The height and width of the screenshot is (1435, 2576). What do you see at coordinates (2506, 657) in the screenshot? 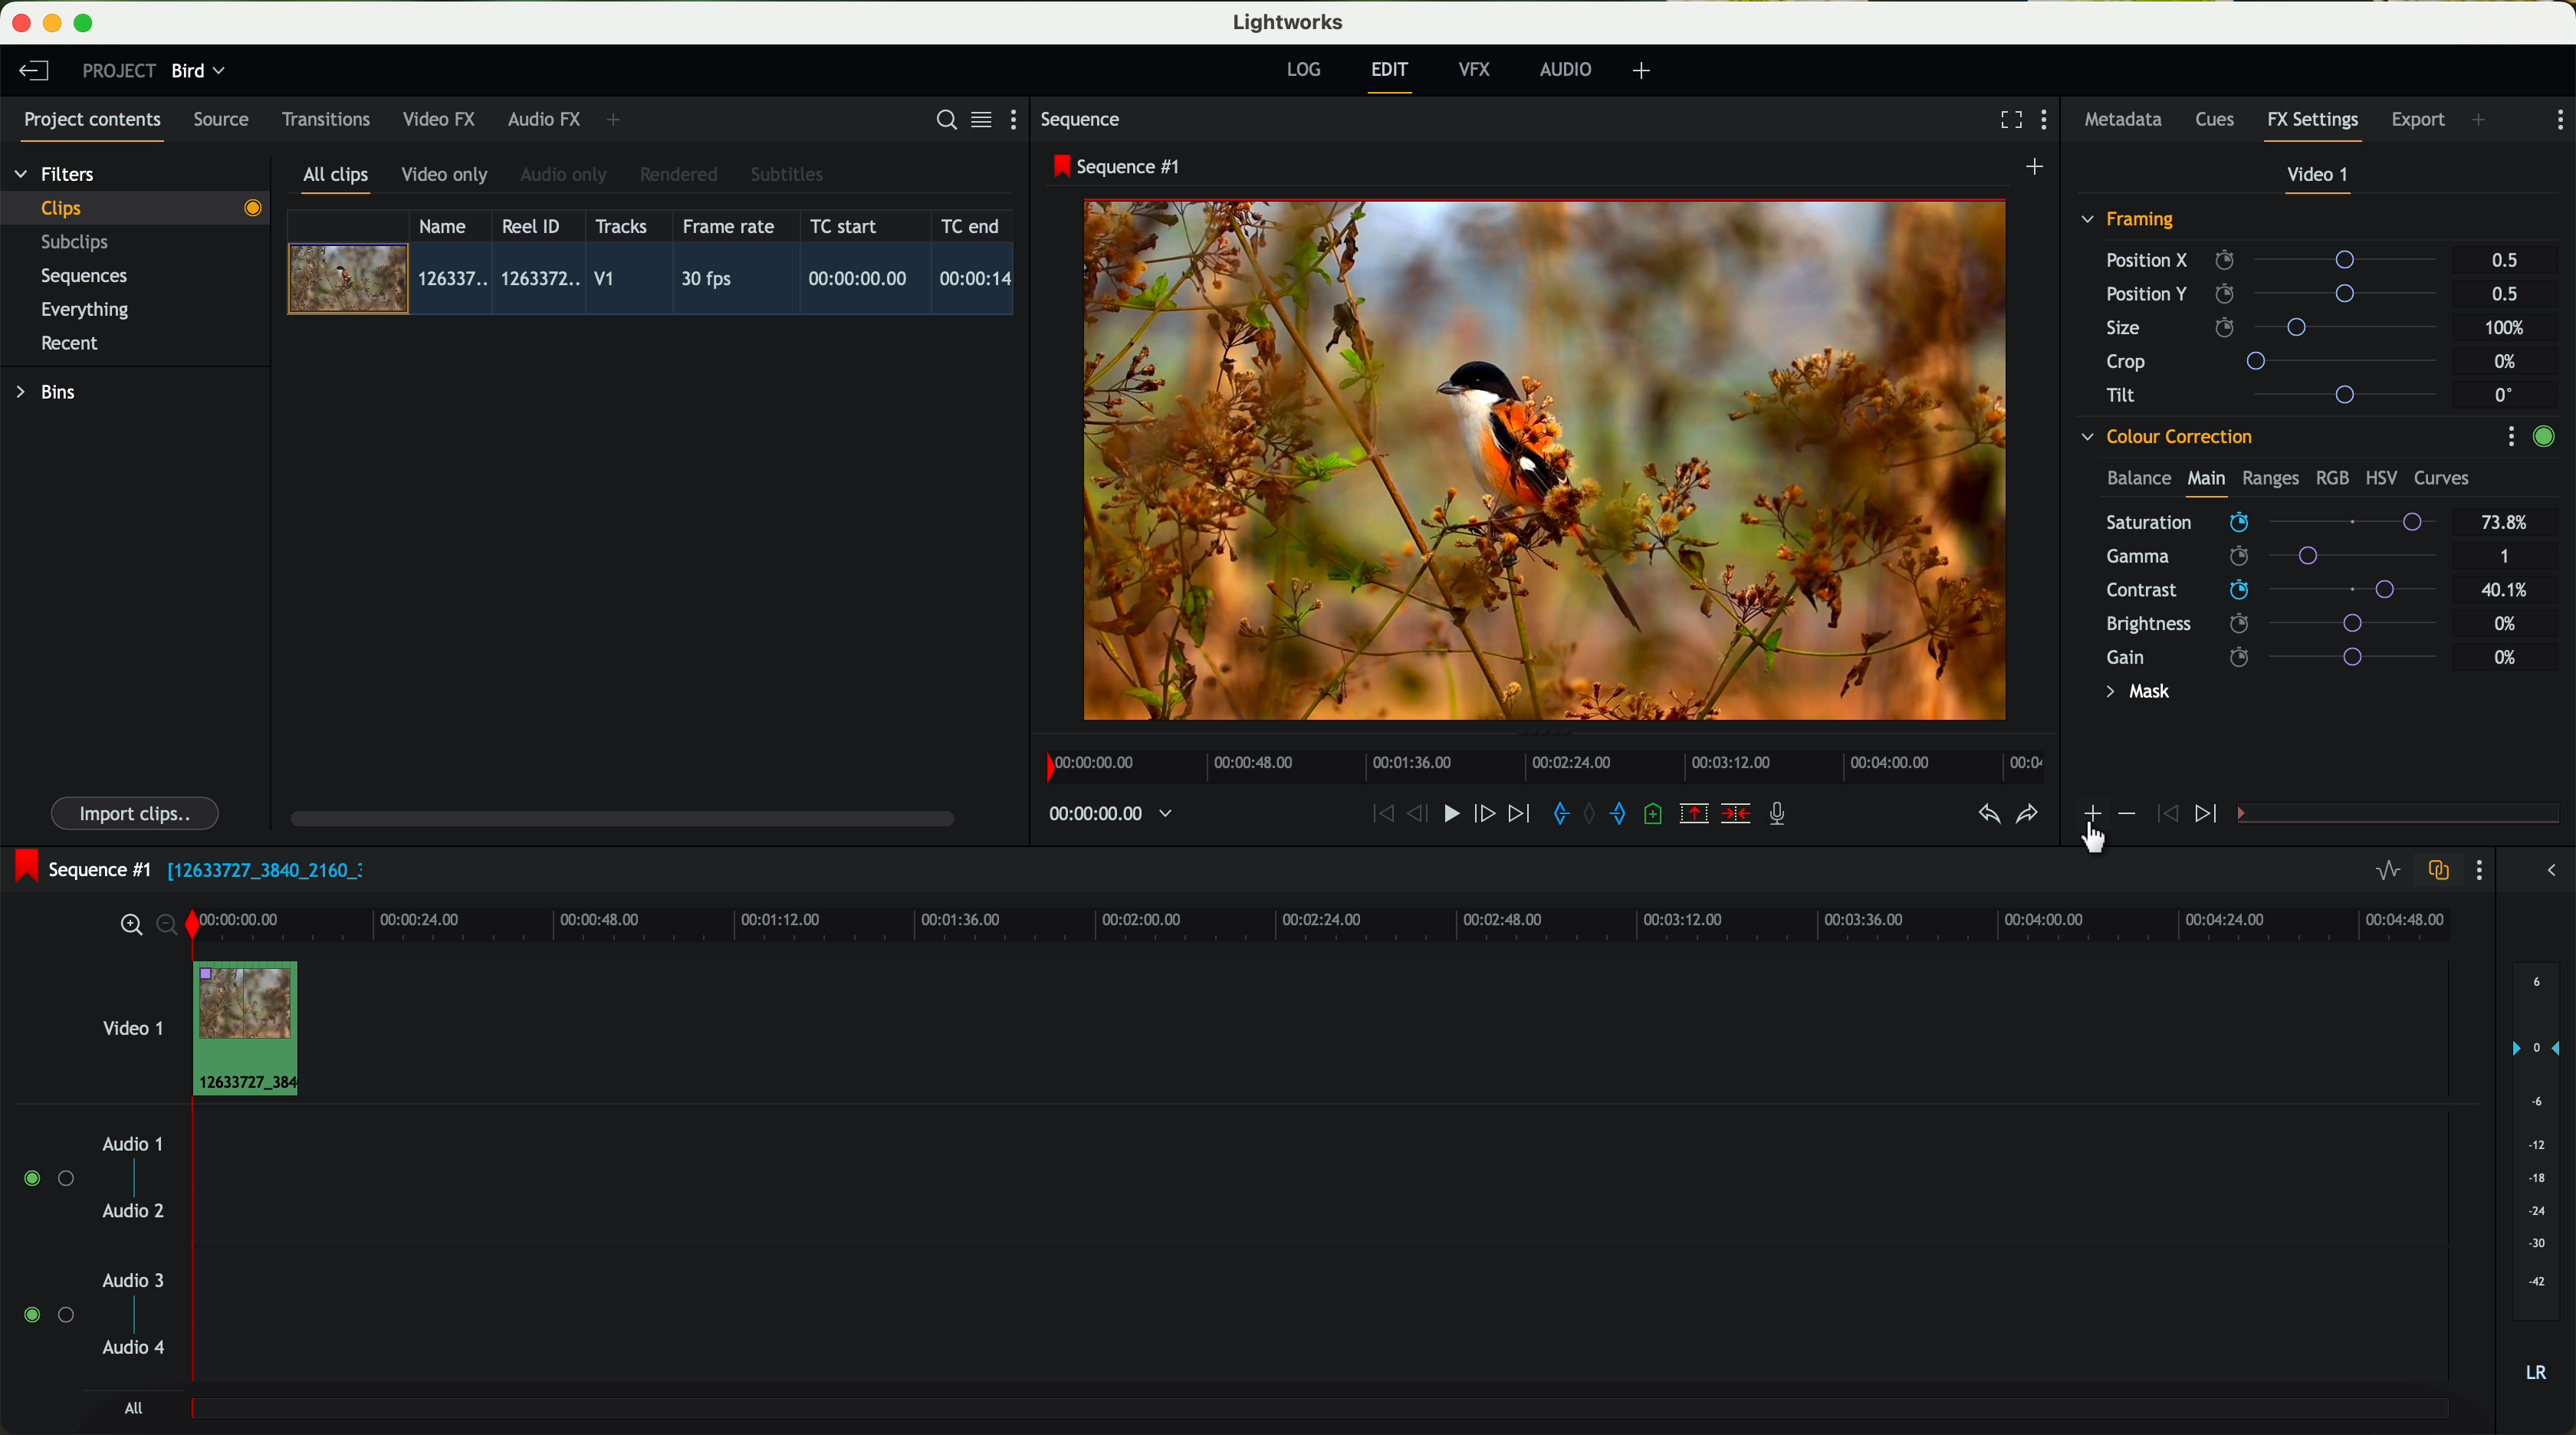
I see `0%` at bounding box center [2506, 657].